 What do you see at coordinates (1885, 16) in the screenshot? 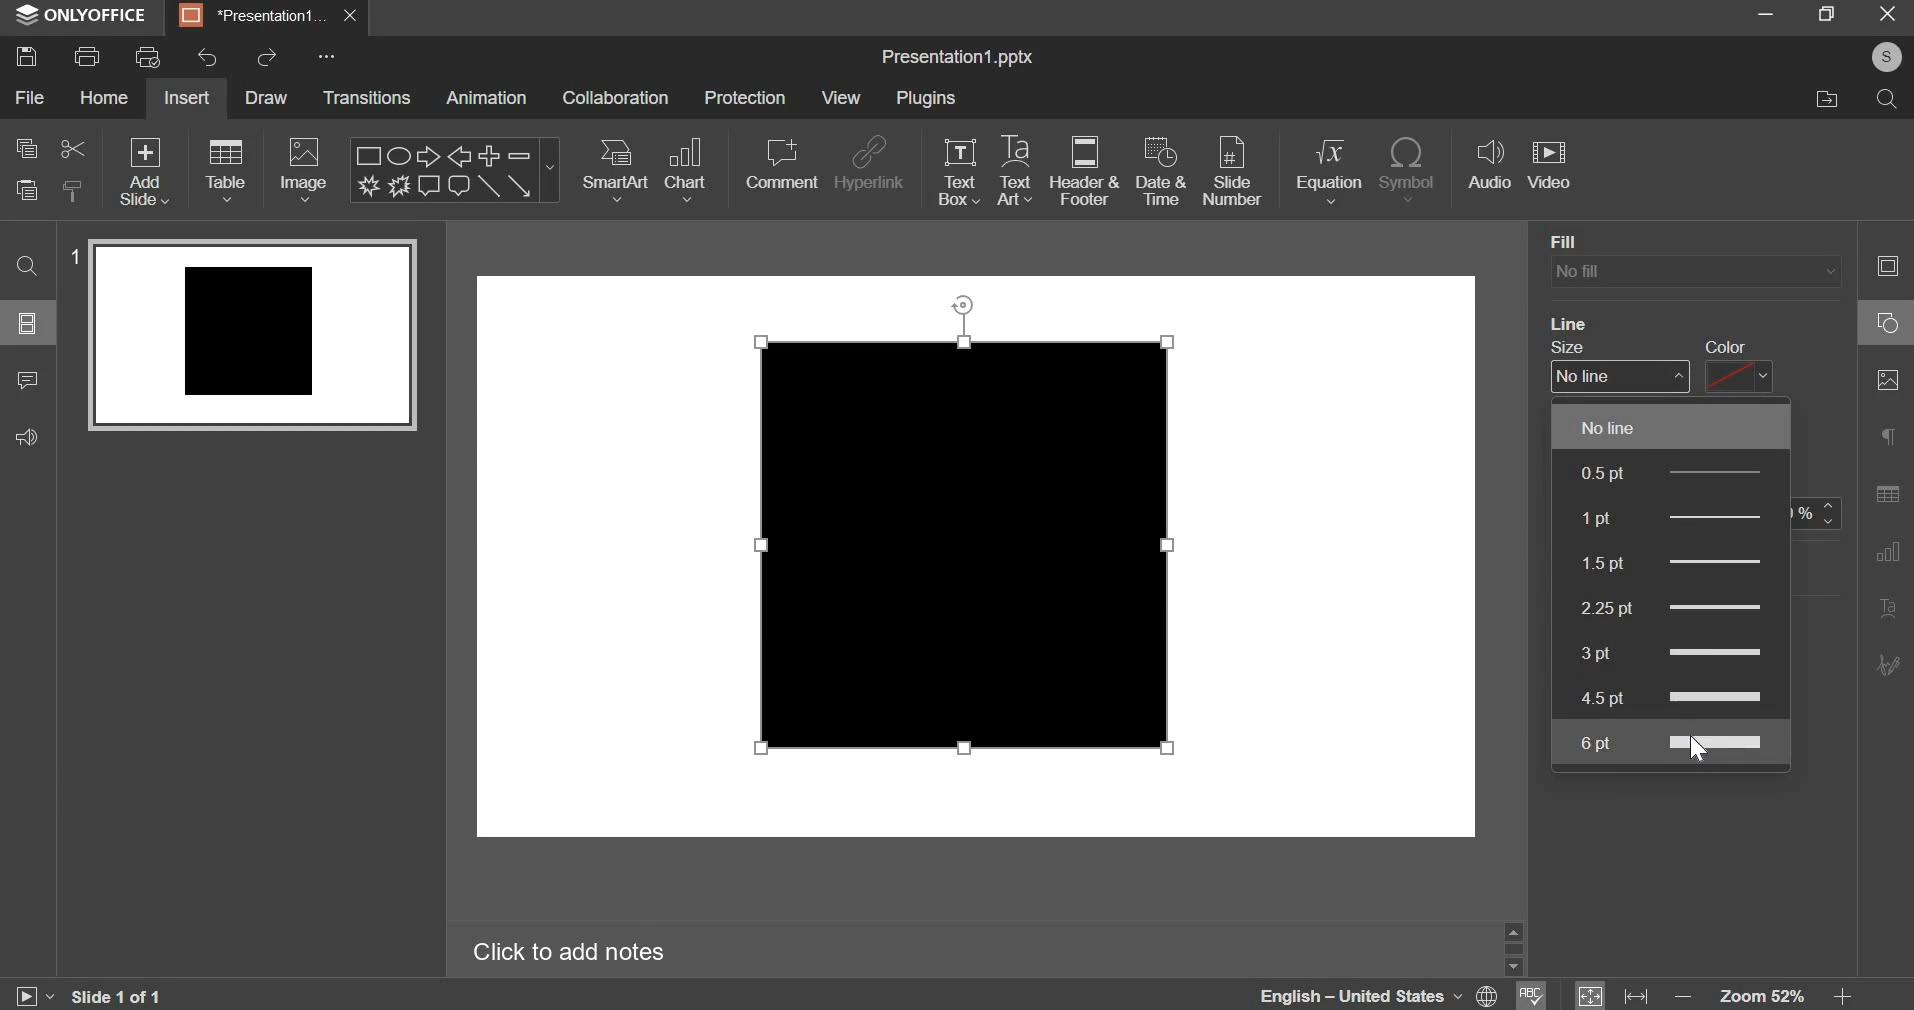
I see `exit` at bounding box center [1885, 16].